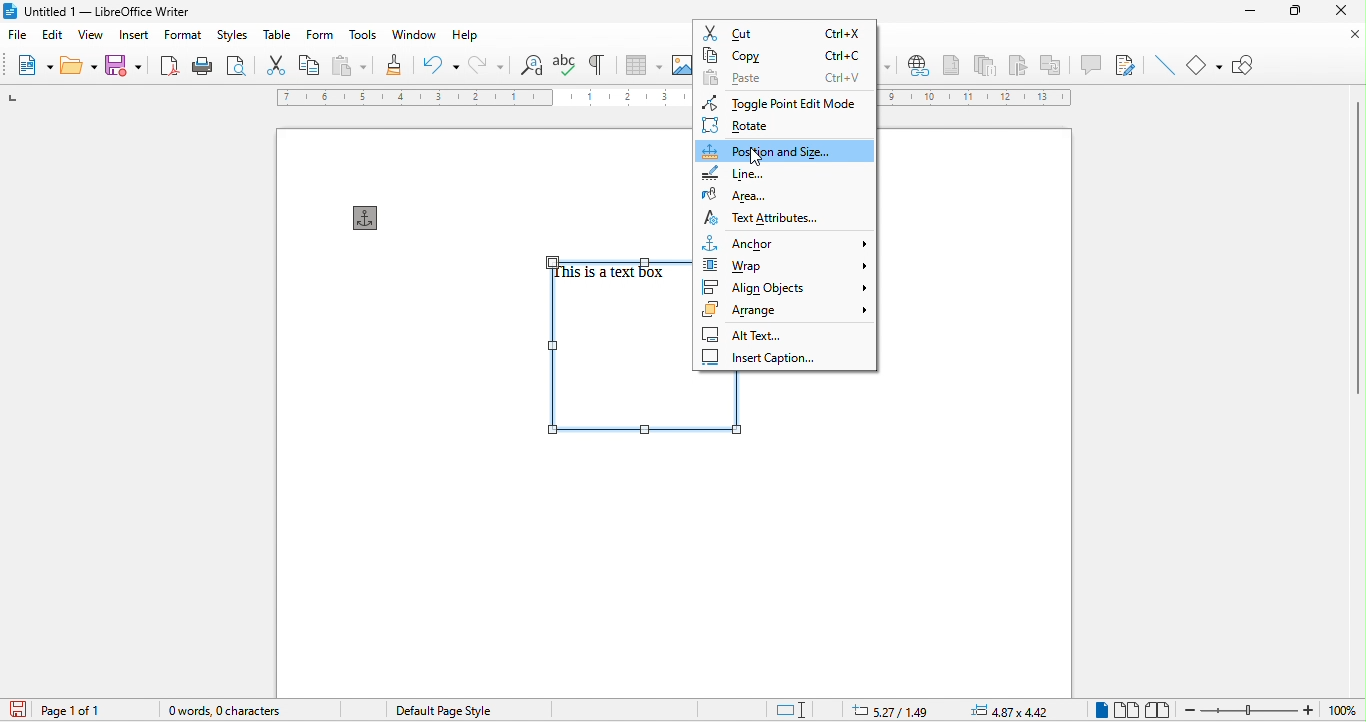 Image resolution: width=1366 pixels, height=722 pixels. I want to click on show track changes function, so click(1125, 64).